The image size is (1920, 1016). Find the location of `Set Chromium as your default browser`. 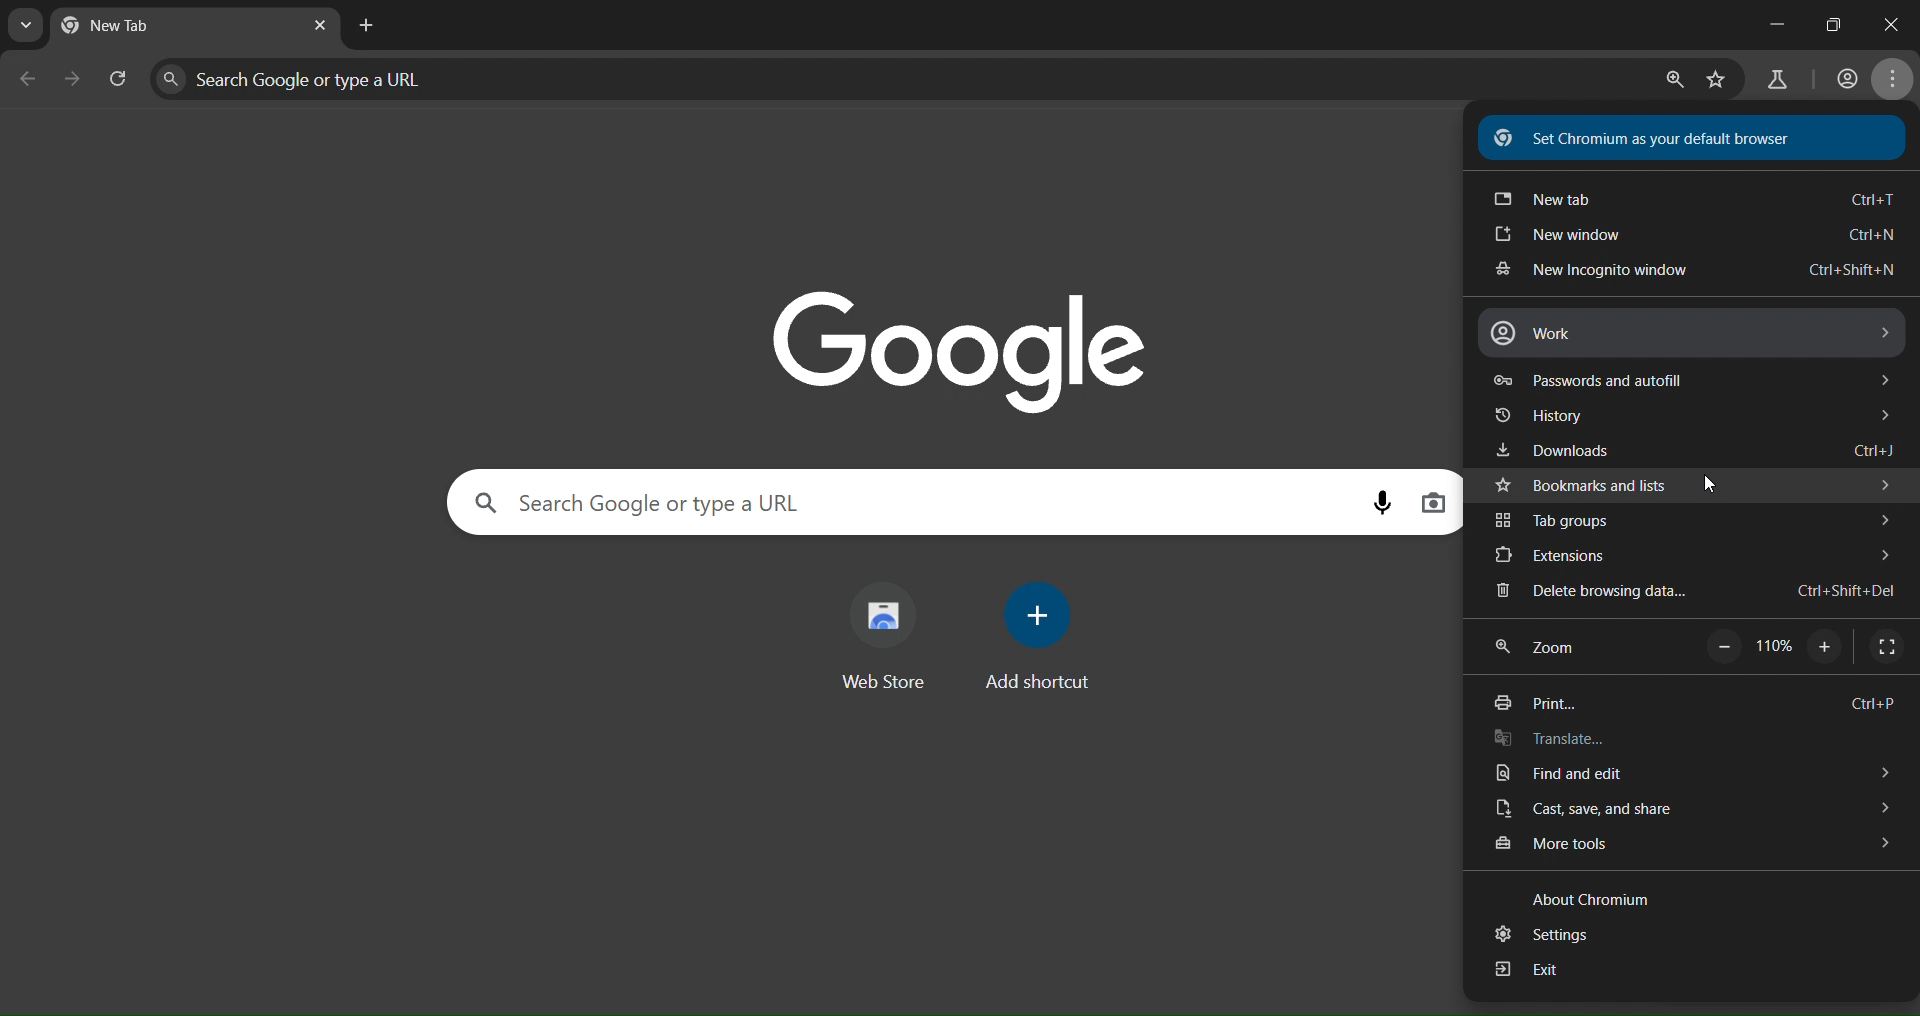

Set Chromium as your default browser is located at coordinates (1692, 137).